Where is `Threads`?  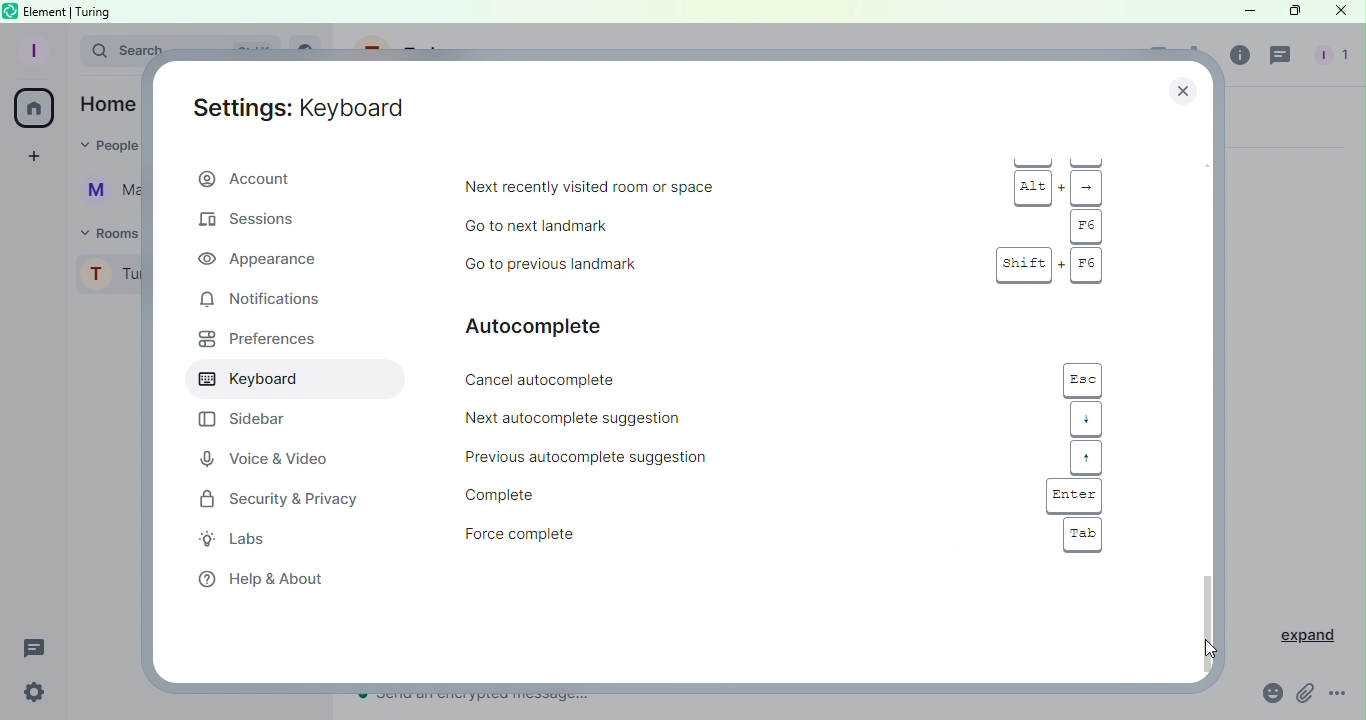
Threads is located at coordinates (1282, 57).